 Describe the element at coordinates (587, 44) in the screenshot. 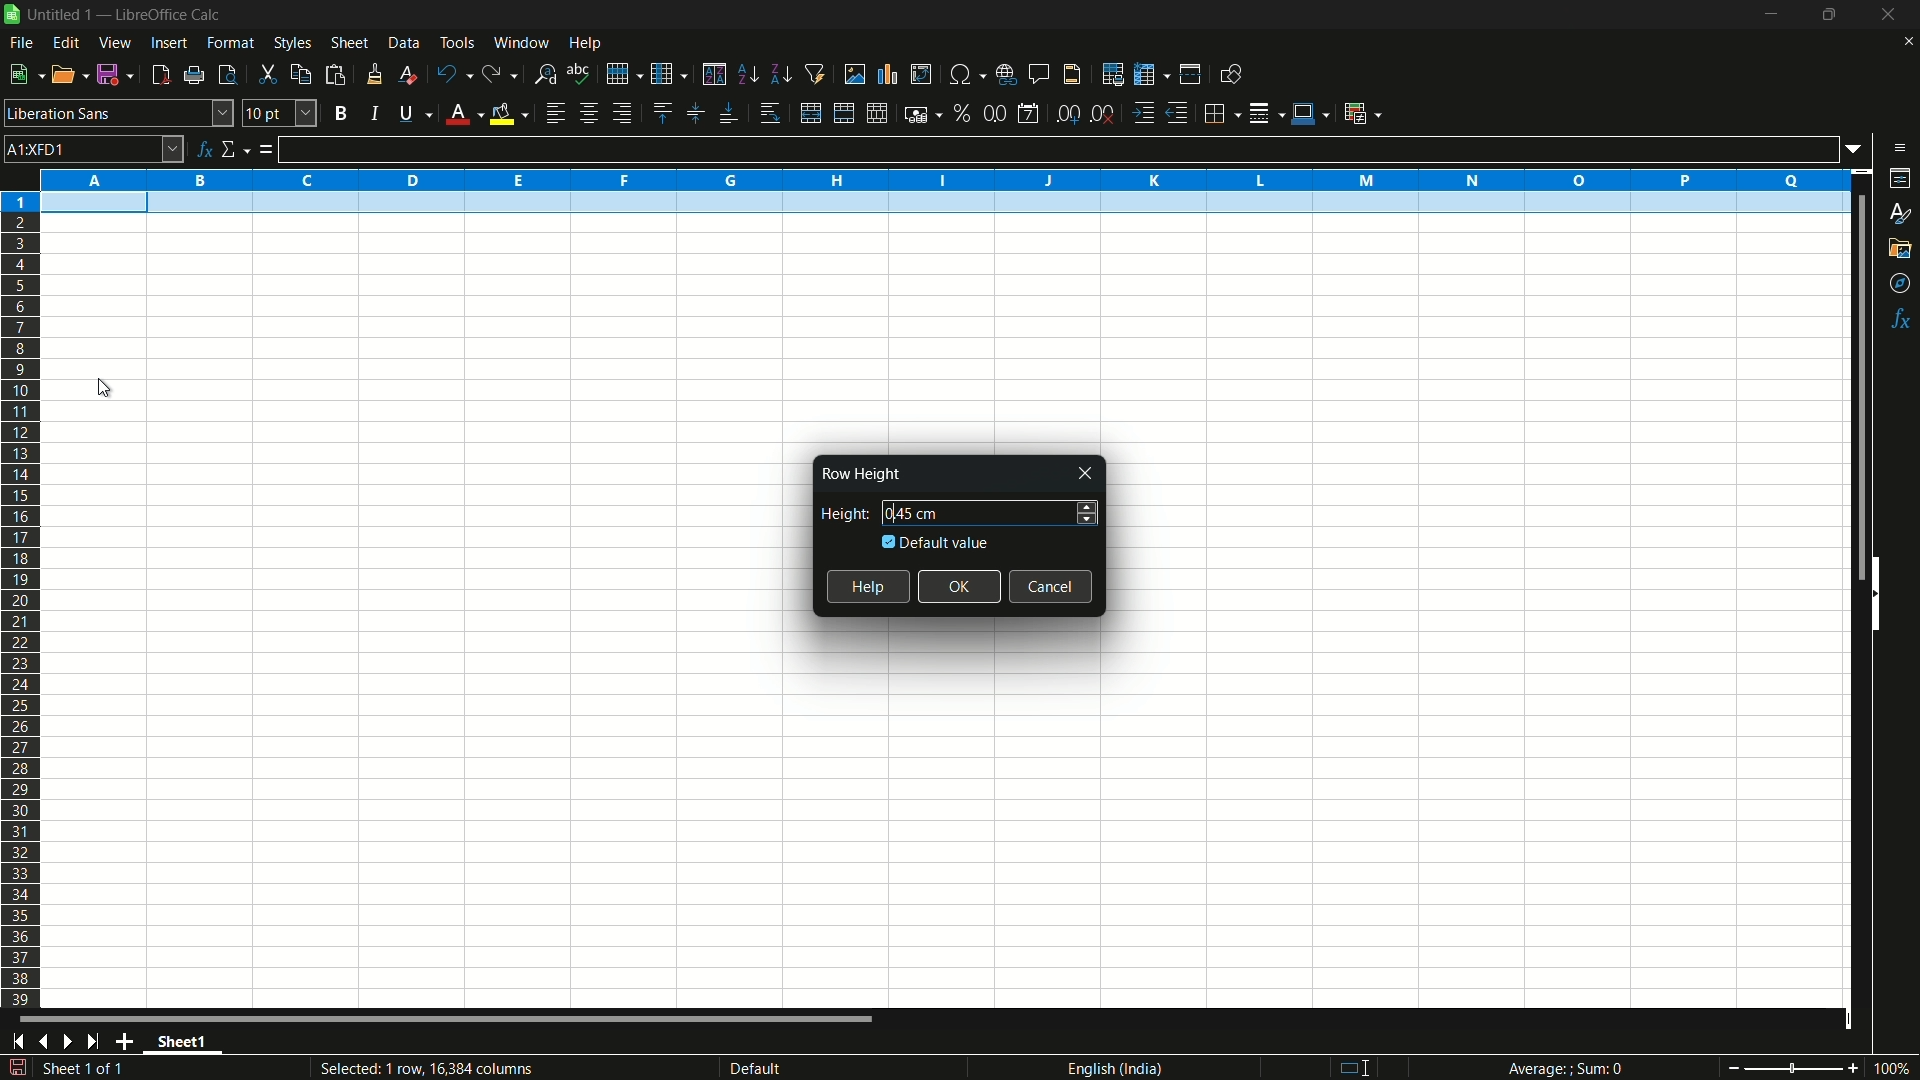

I see `help menu` at that location.